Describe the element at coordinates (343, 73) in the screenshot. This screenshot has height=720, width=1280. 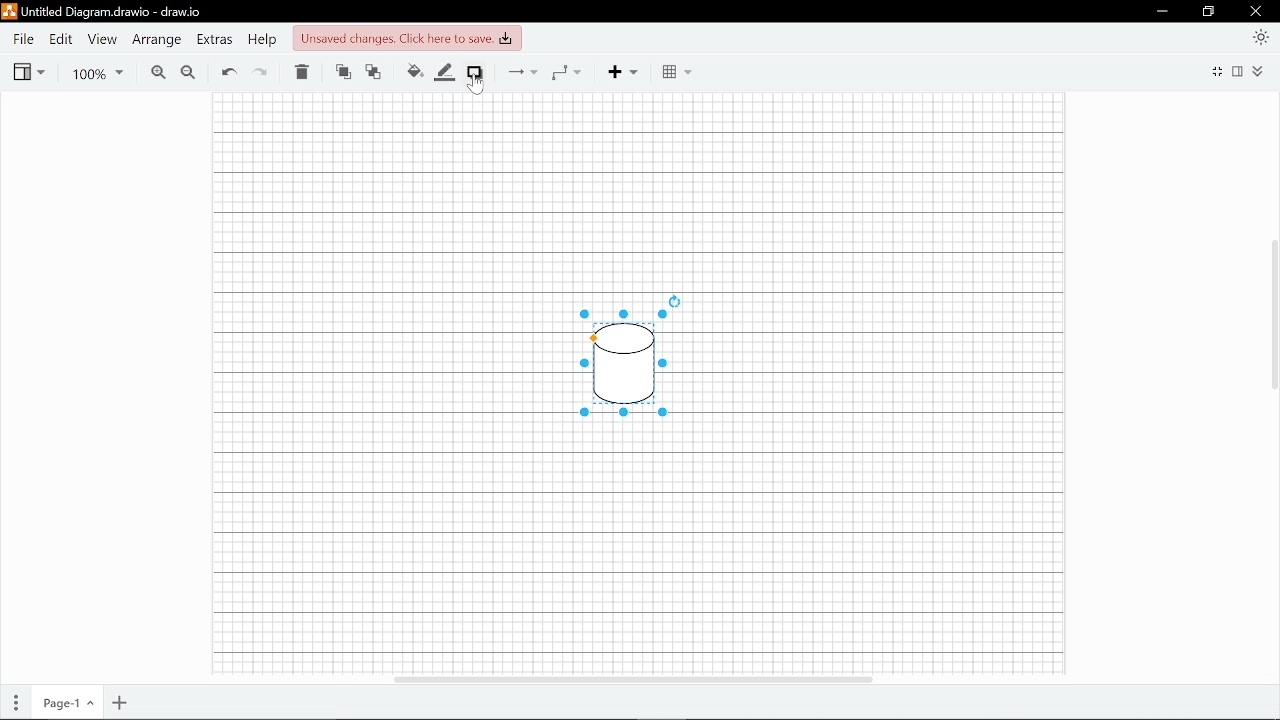
I see `To front` at that location.